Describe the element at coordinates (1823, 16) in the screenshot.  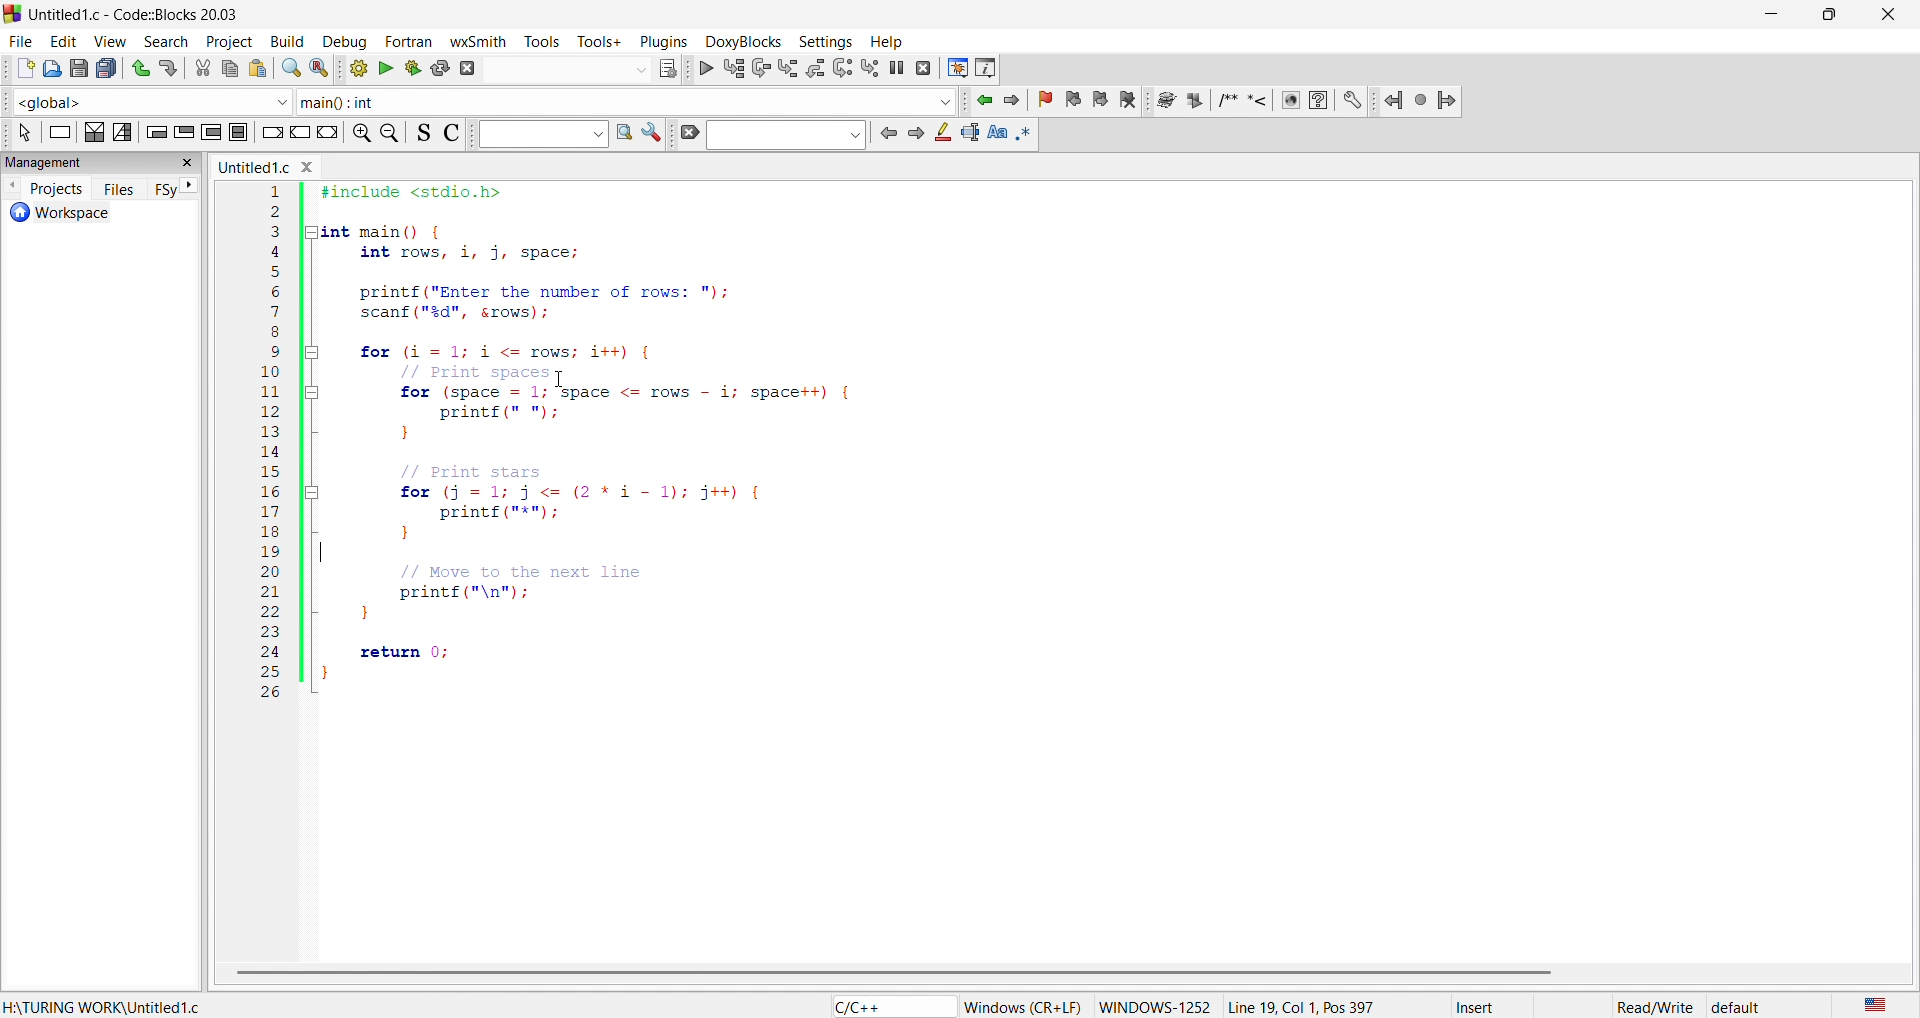
I see `maximize/restore` at that location.